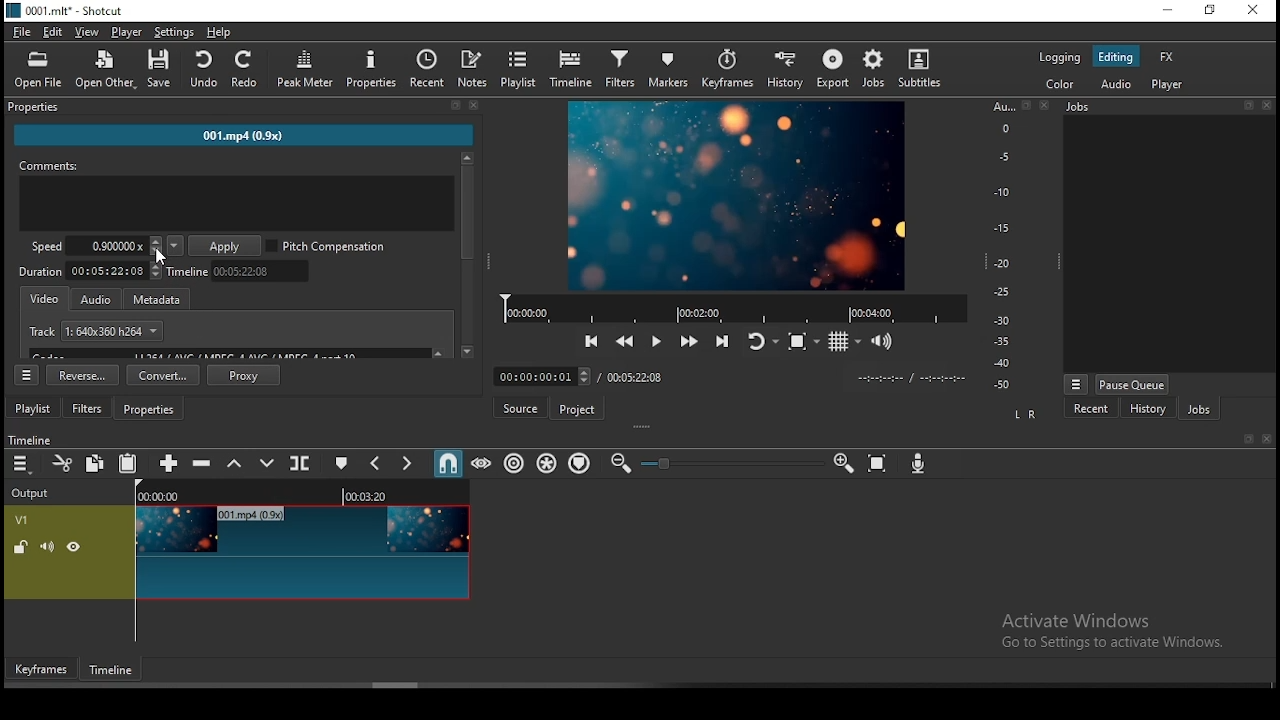 The image size is (1280, 720). I want to click on close, so click(1268, 438).